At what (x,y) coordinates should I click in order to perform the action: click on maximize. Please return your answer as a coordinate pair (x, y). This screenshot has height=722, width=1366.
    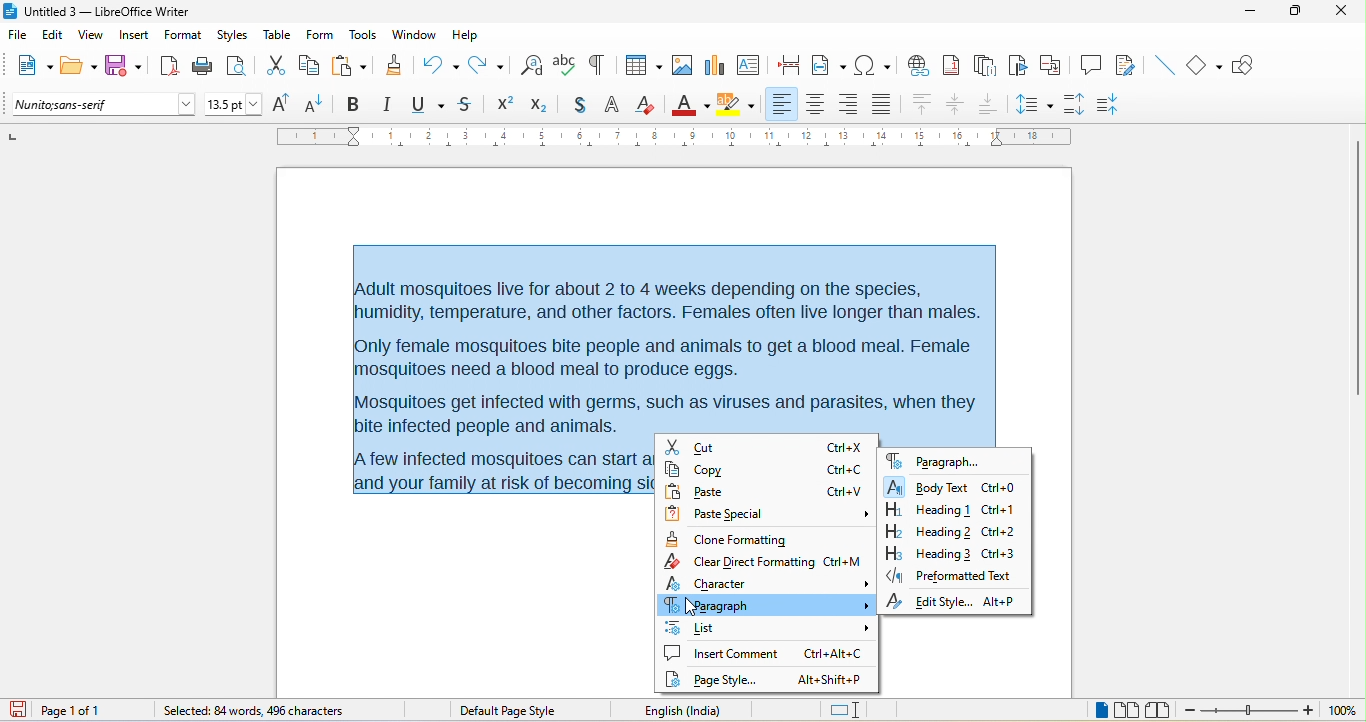
    Looking at the image, I should click on (1288, 12).